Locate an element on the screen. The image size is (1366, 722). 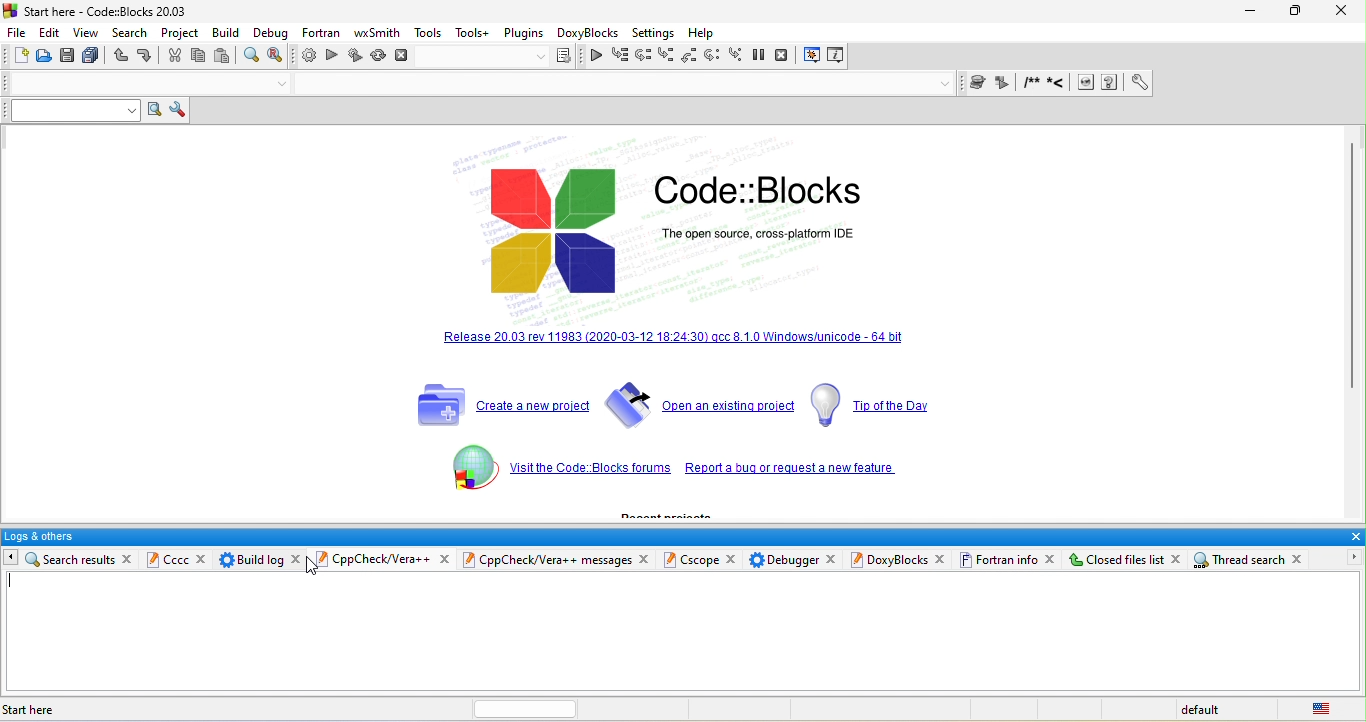
close is located at coordinates (943, 559).